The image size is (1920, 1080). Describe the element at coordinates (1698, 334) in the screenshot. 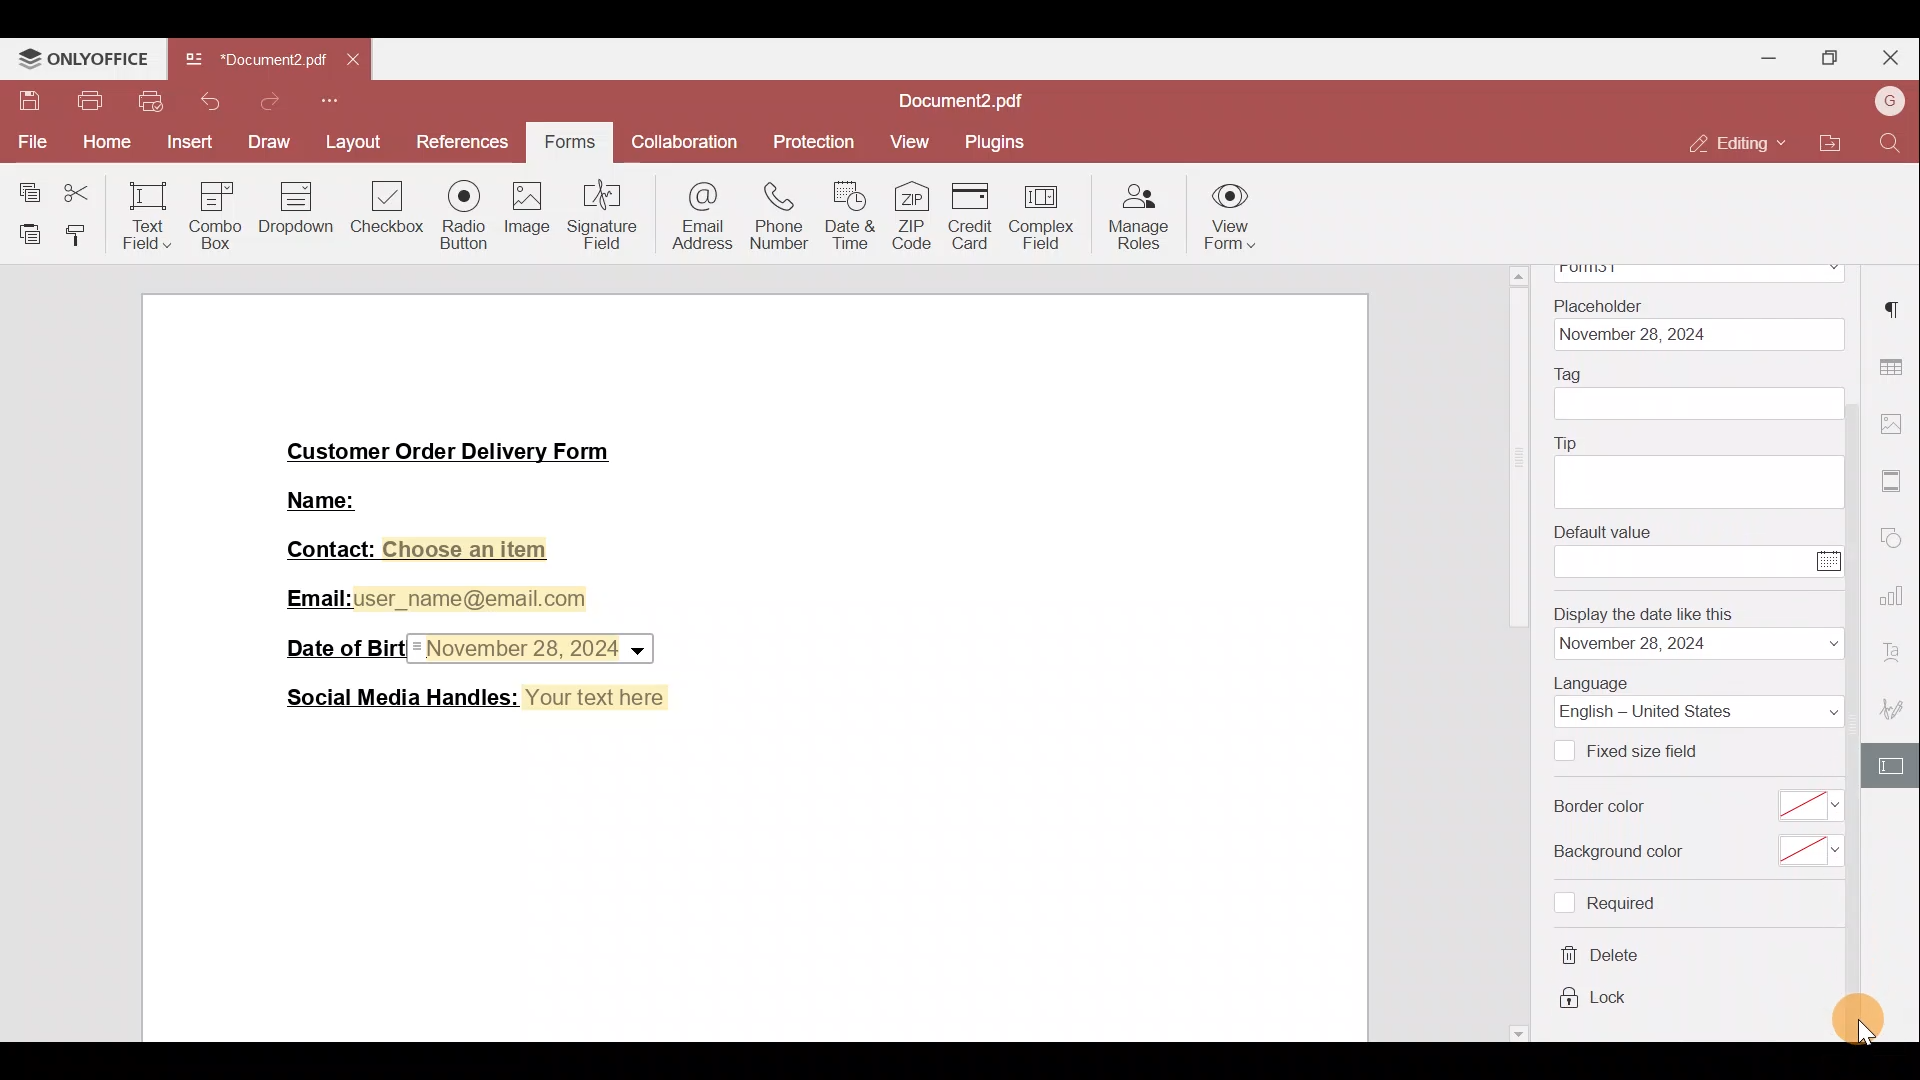

I see `date` at that location.